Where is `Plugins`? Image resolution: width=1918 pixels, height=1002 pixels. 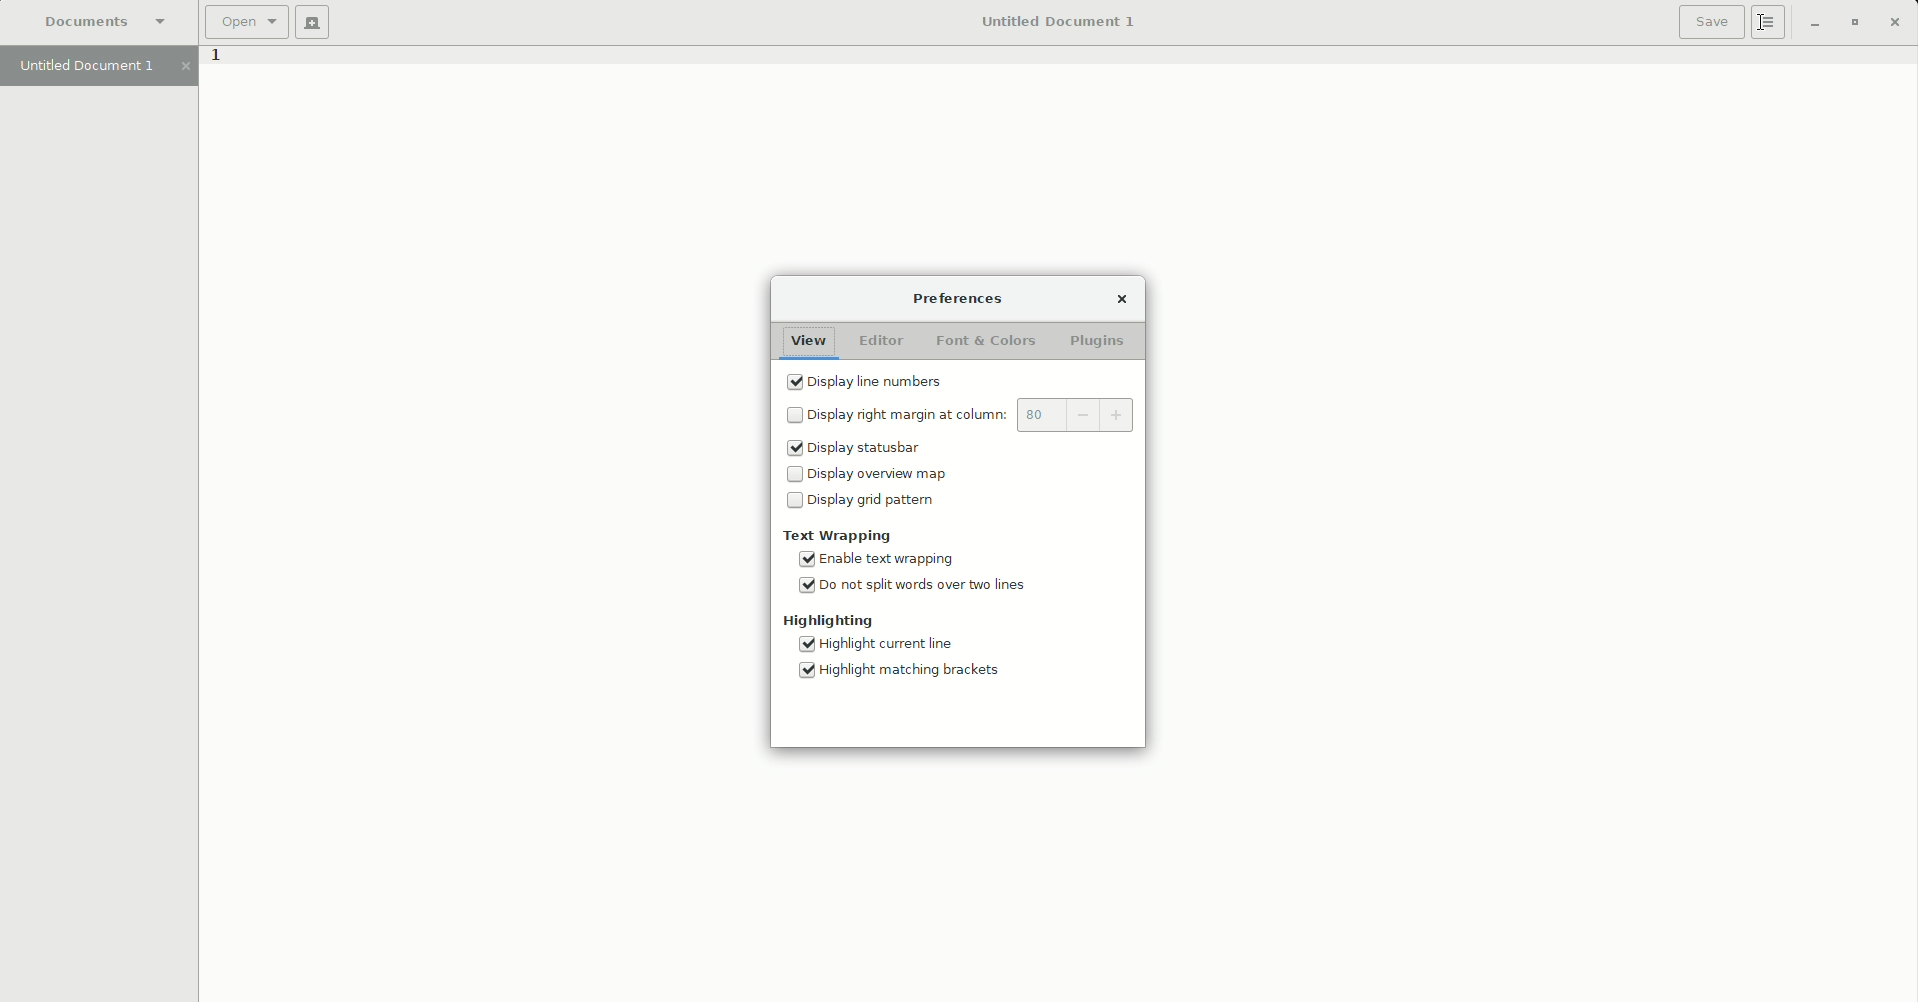 Plugins is located at coordinates (1101, 342).